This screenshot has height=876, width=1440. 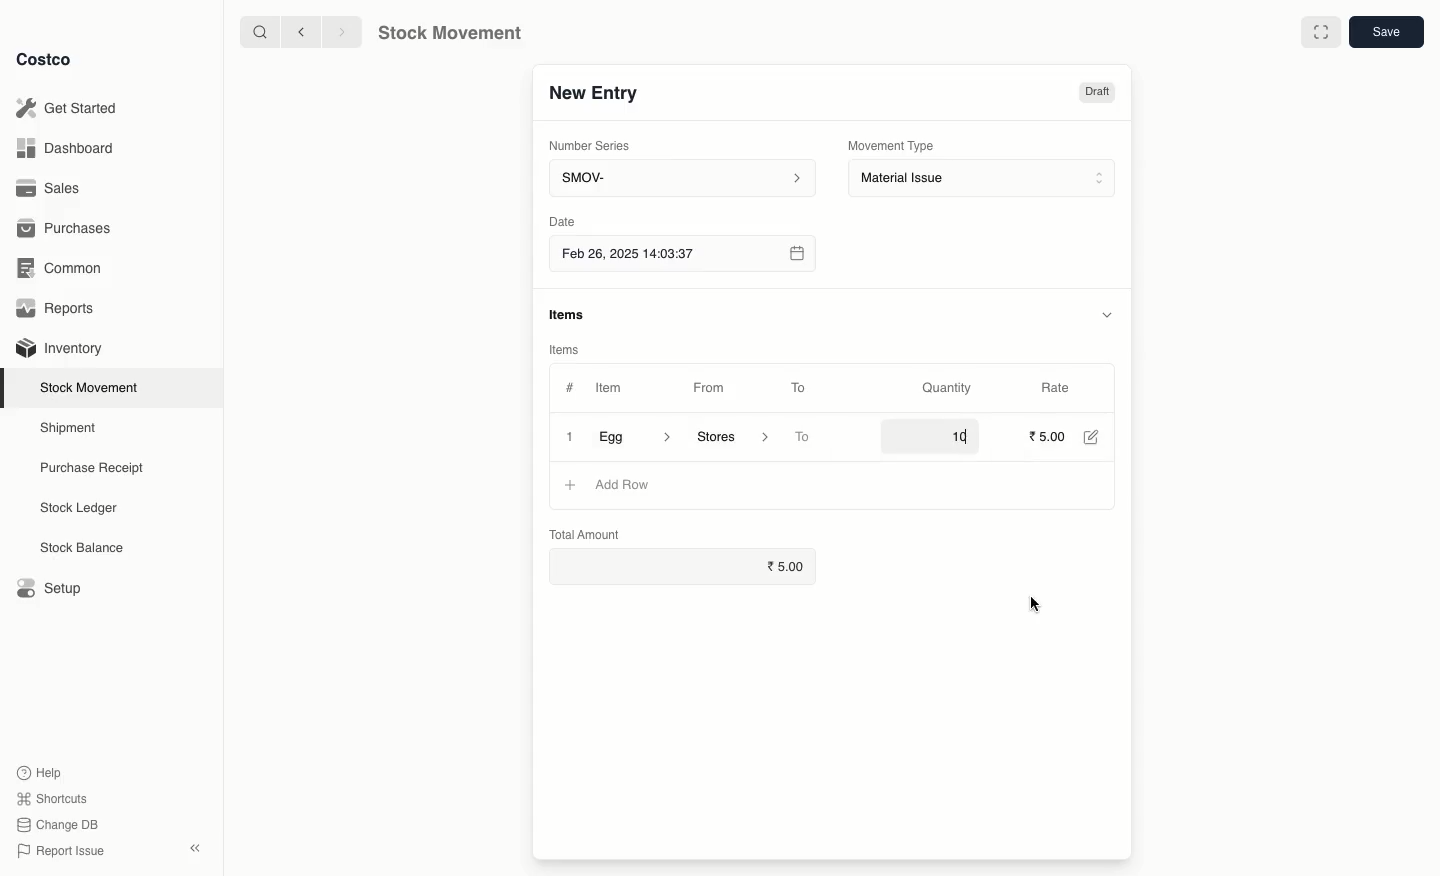 What do you see at coordinates (1056, 385) in the screenshot?
I see `Rate` at bounding box center [1056, 385].